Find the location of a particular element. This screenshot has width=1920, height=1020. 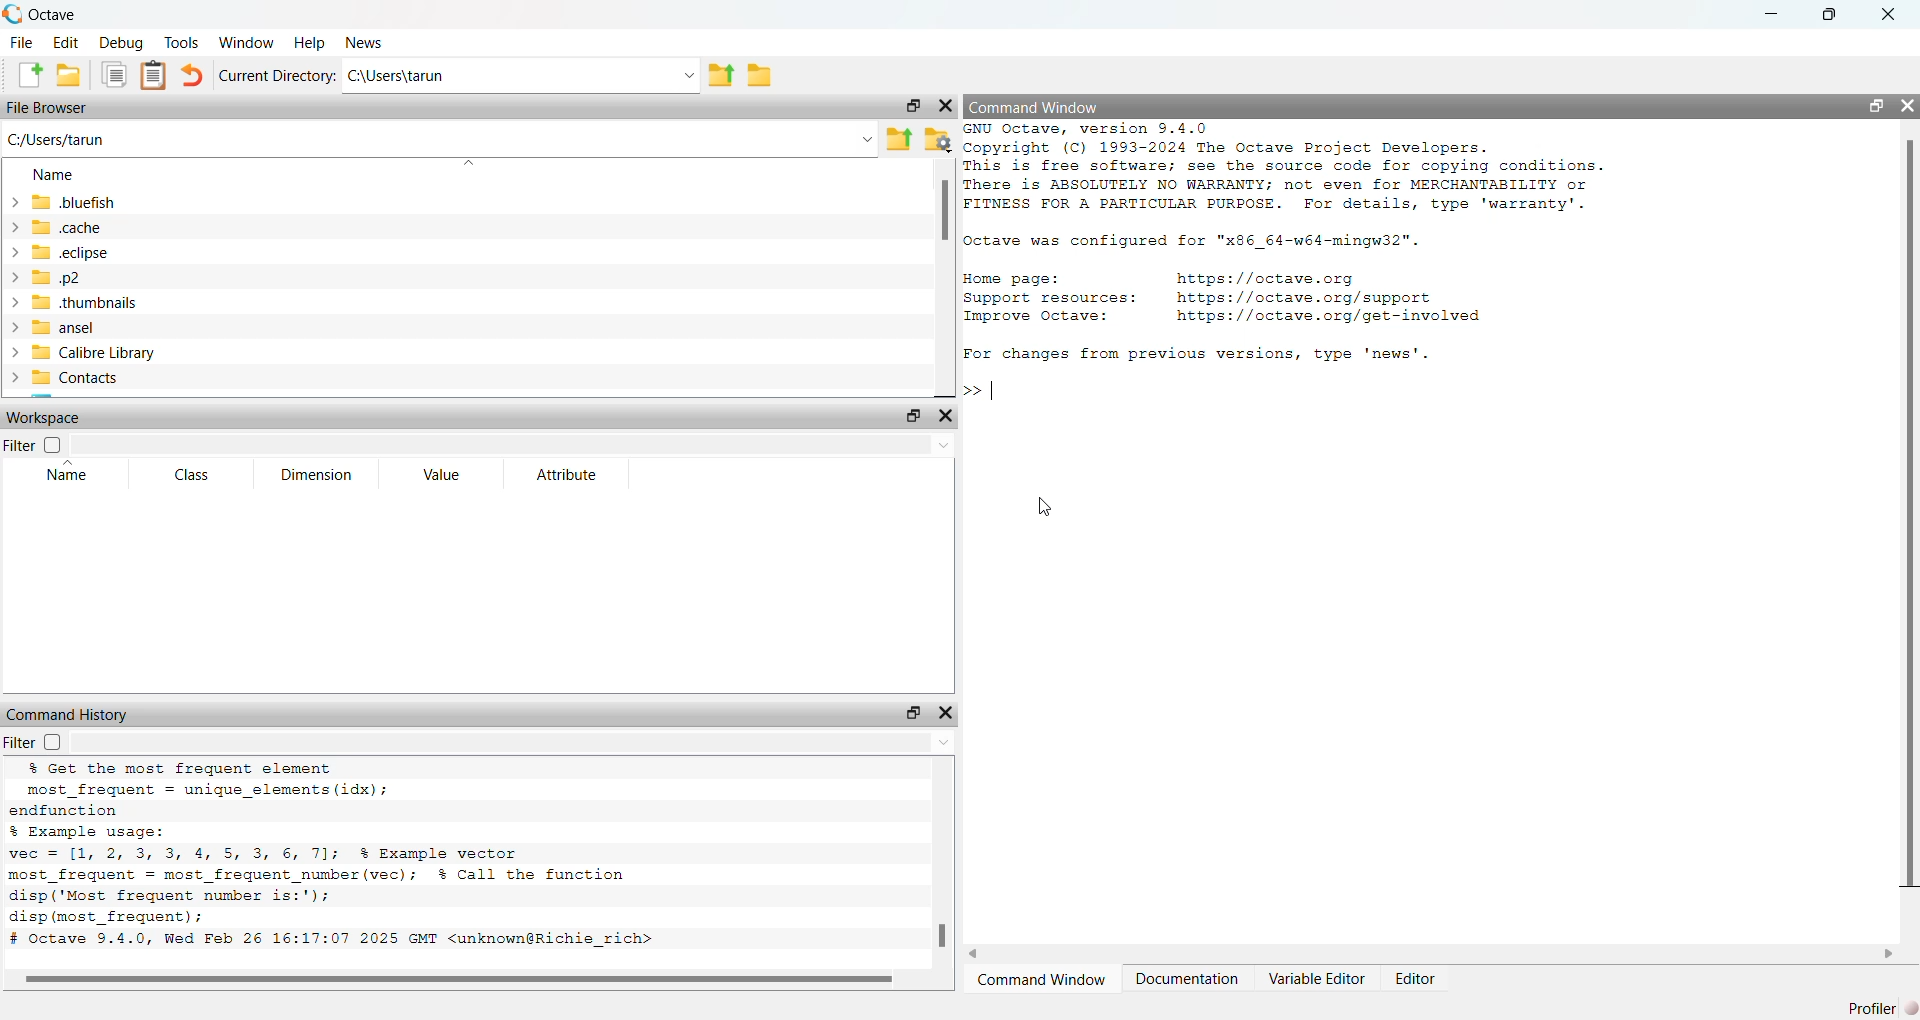

Paste is located at coordinates (153, 76).